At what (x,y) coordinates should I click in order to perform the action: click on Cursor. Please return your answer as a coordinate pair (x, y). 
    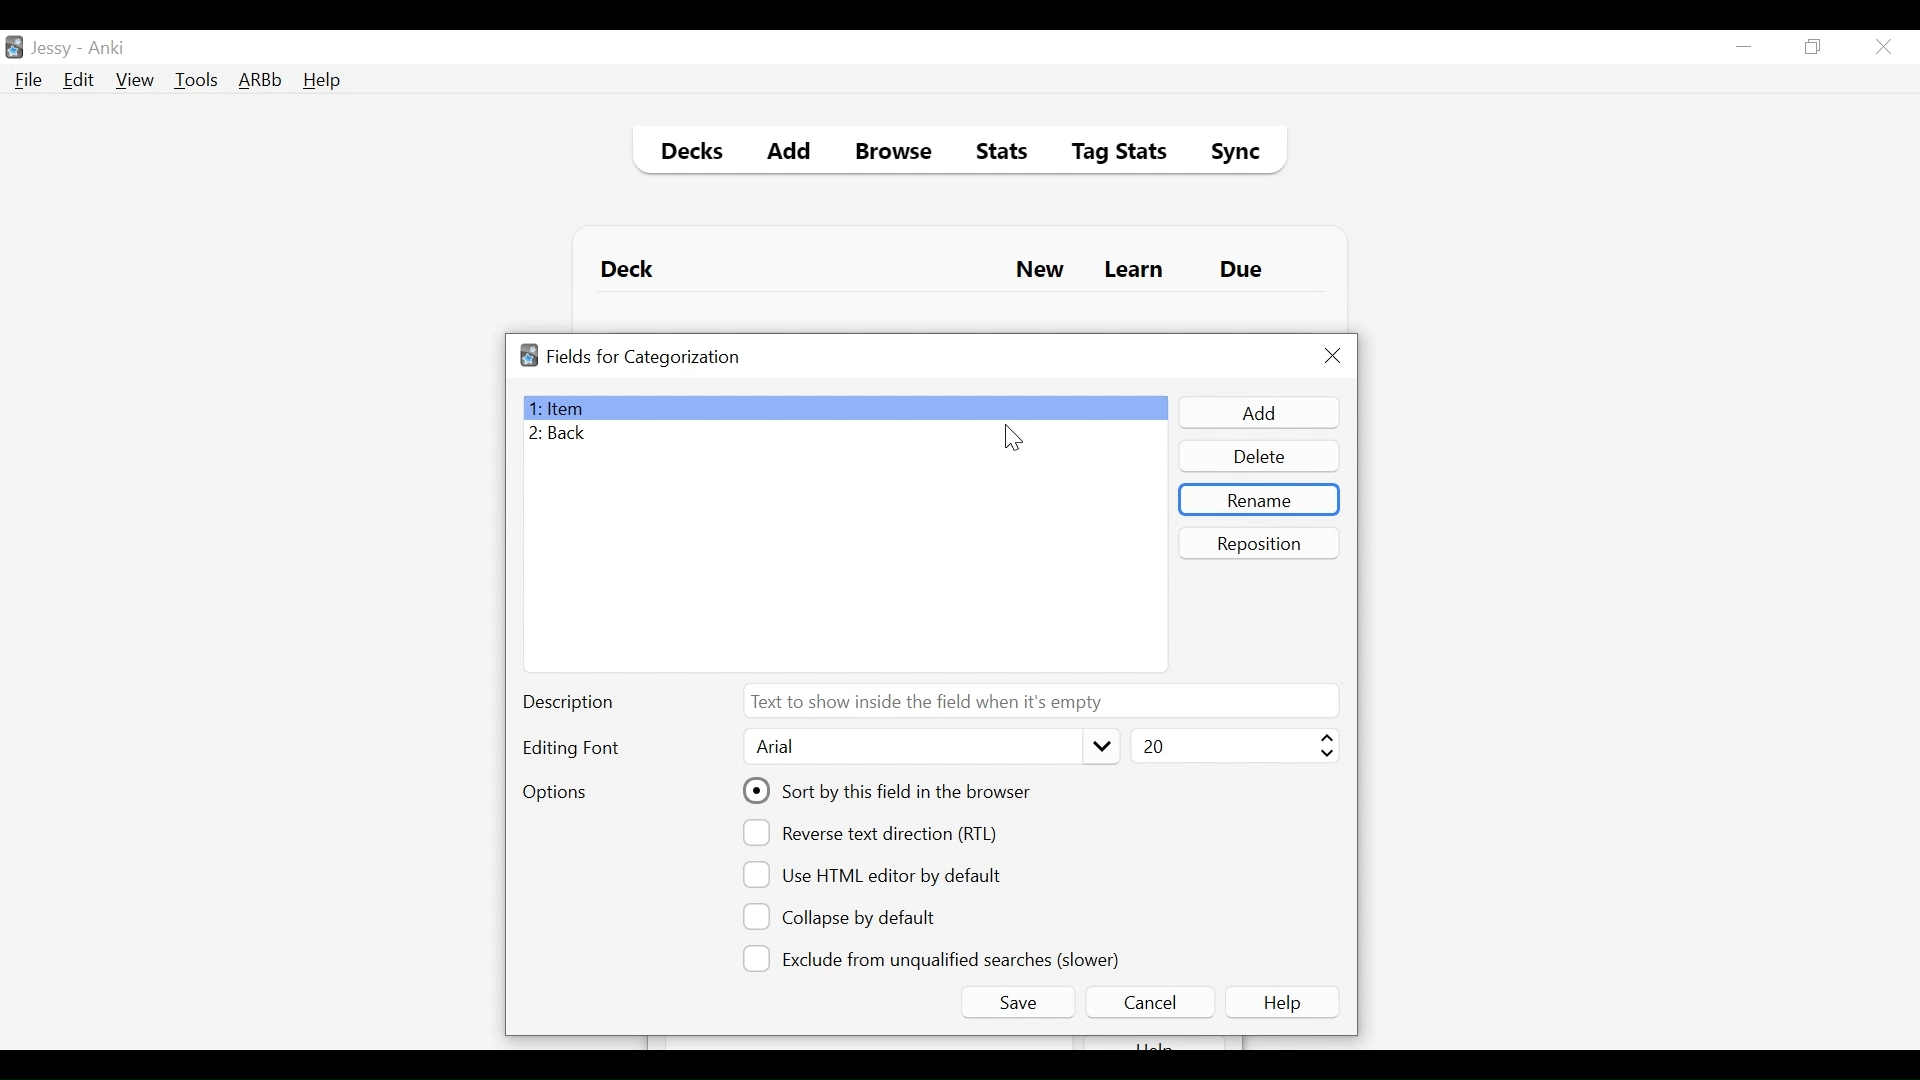
    Looking at the image, I should click on (1013, 437).